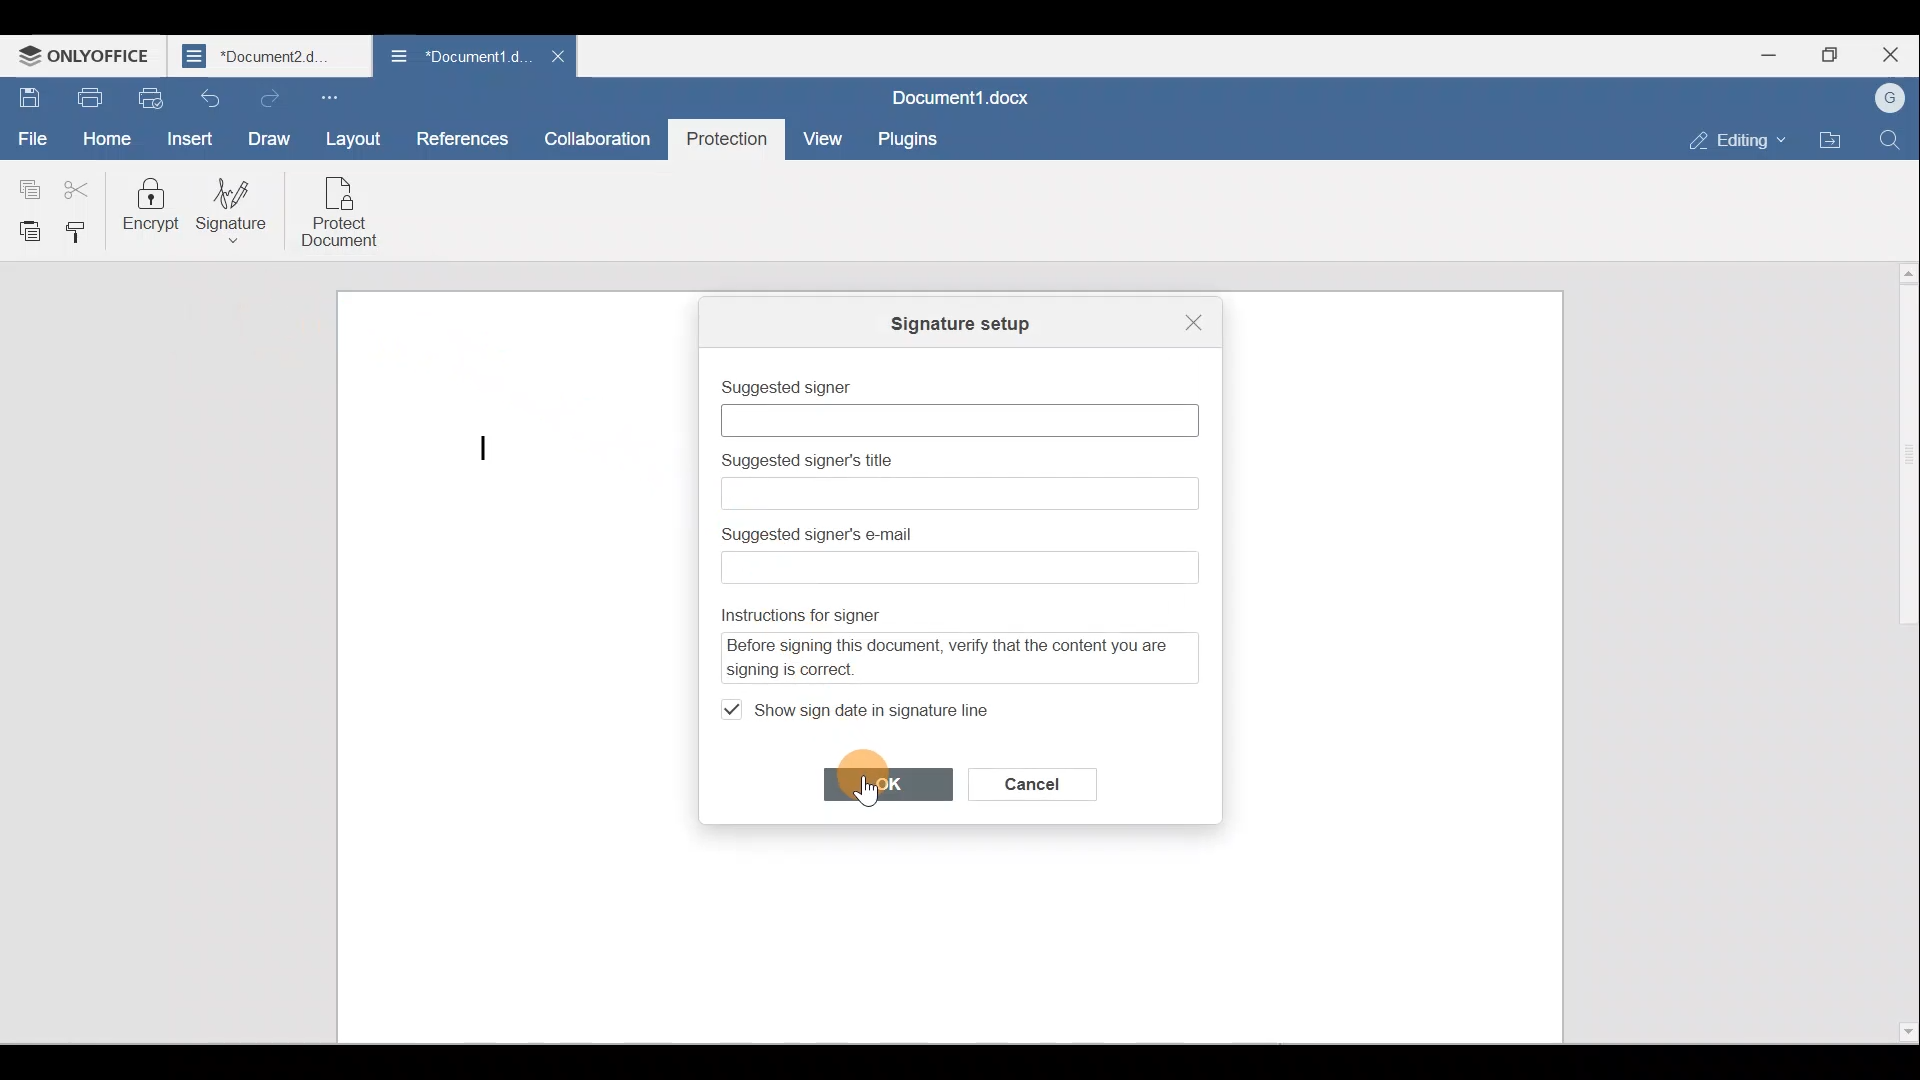 This screenshot has width=1920, height=1080. I want to click on Customize quick access toolbar, so click(340, 98).